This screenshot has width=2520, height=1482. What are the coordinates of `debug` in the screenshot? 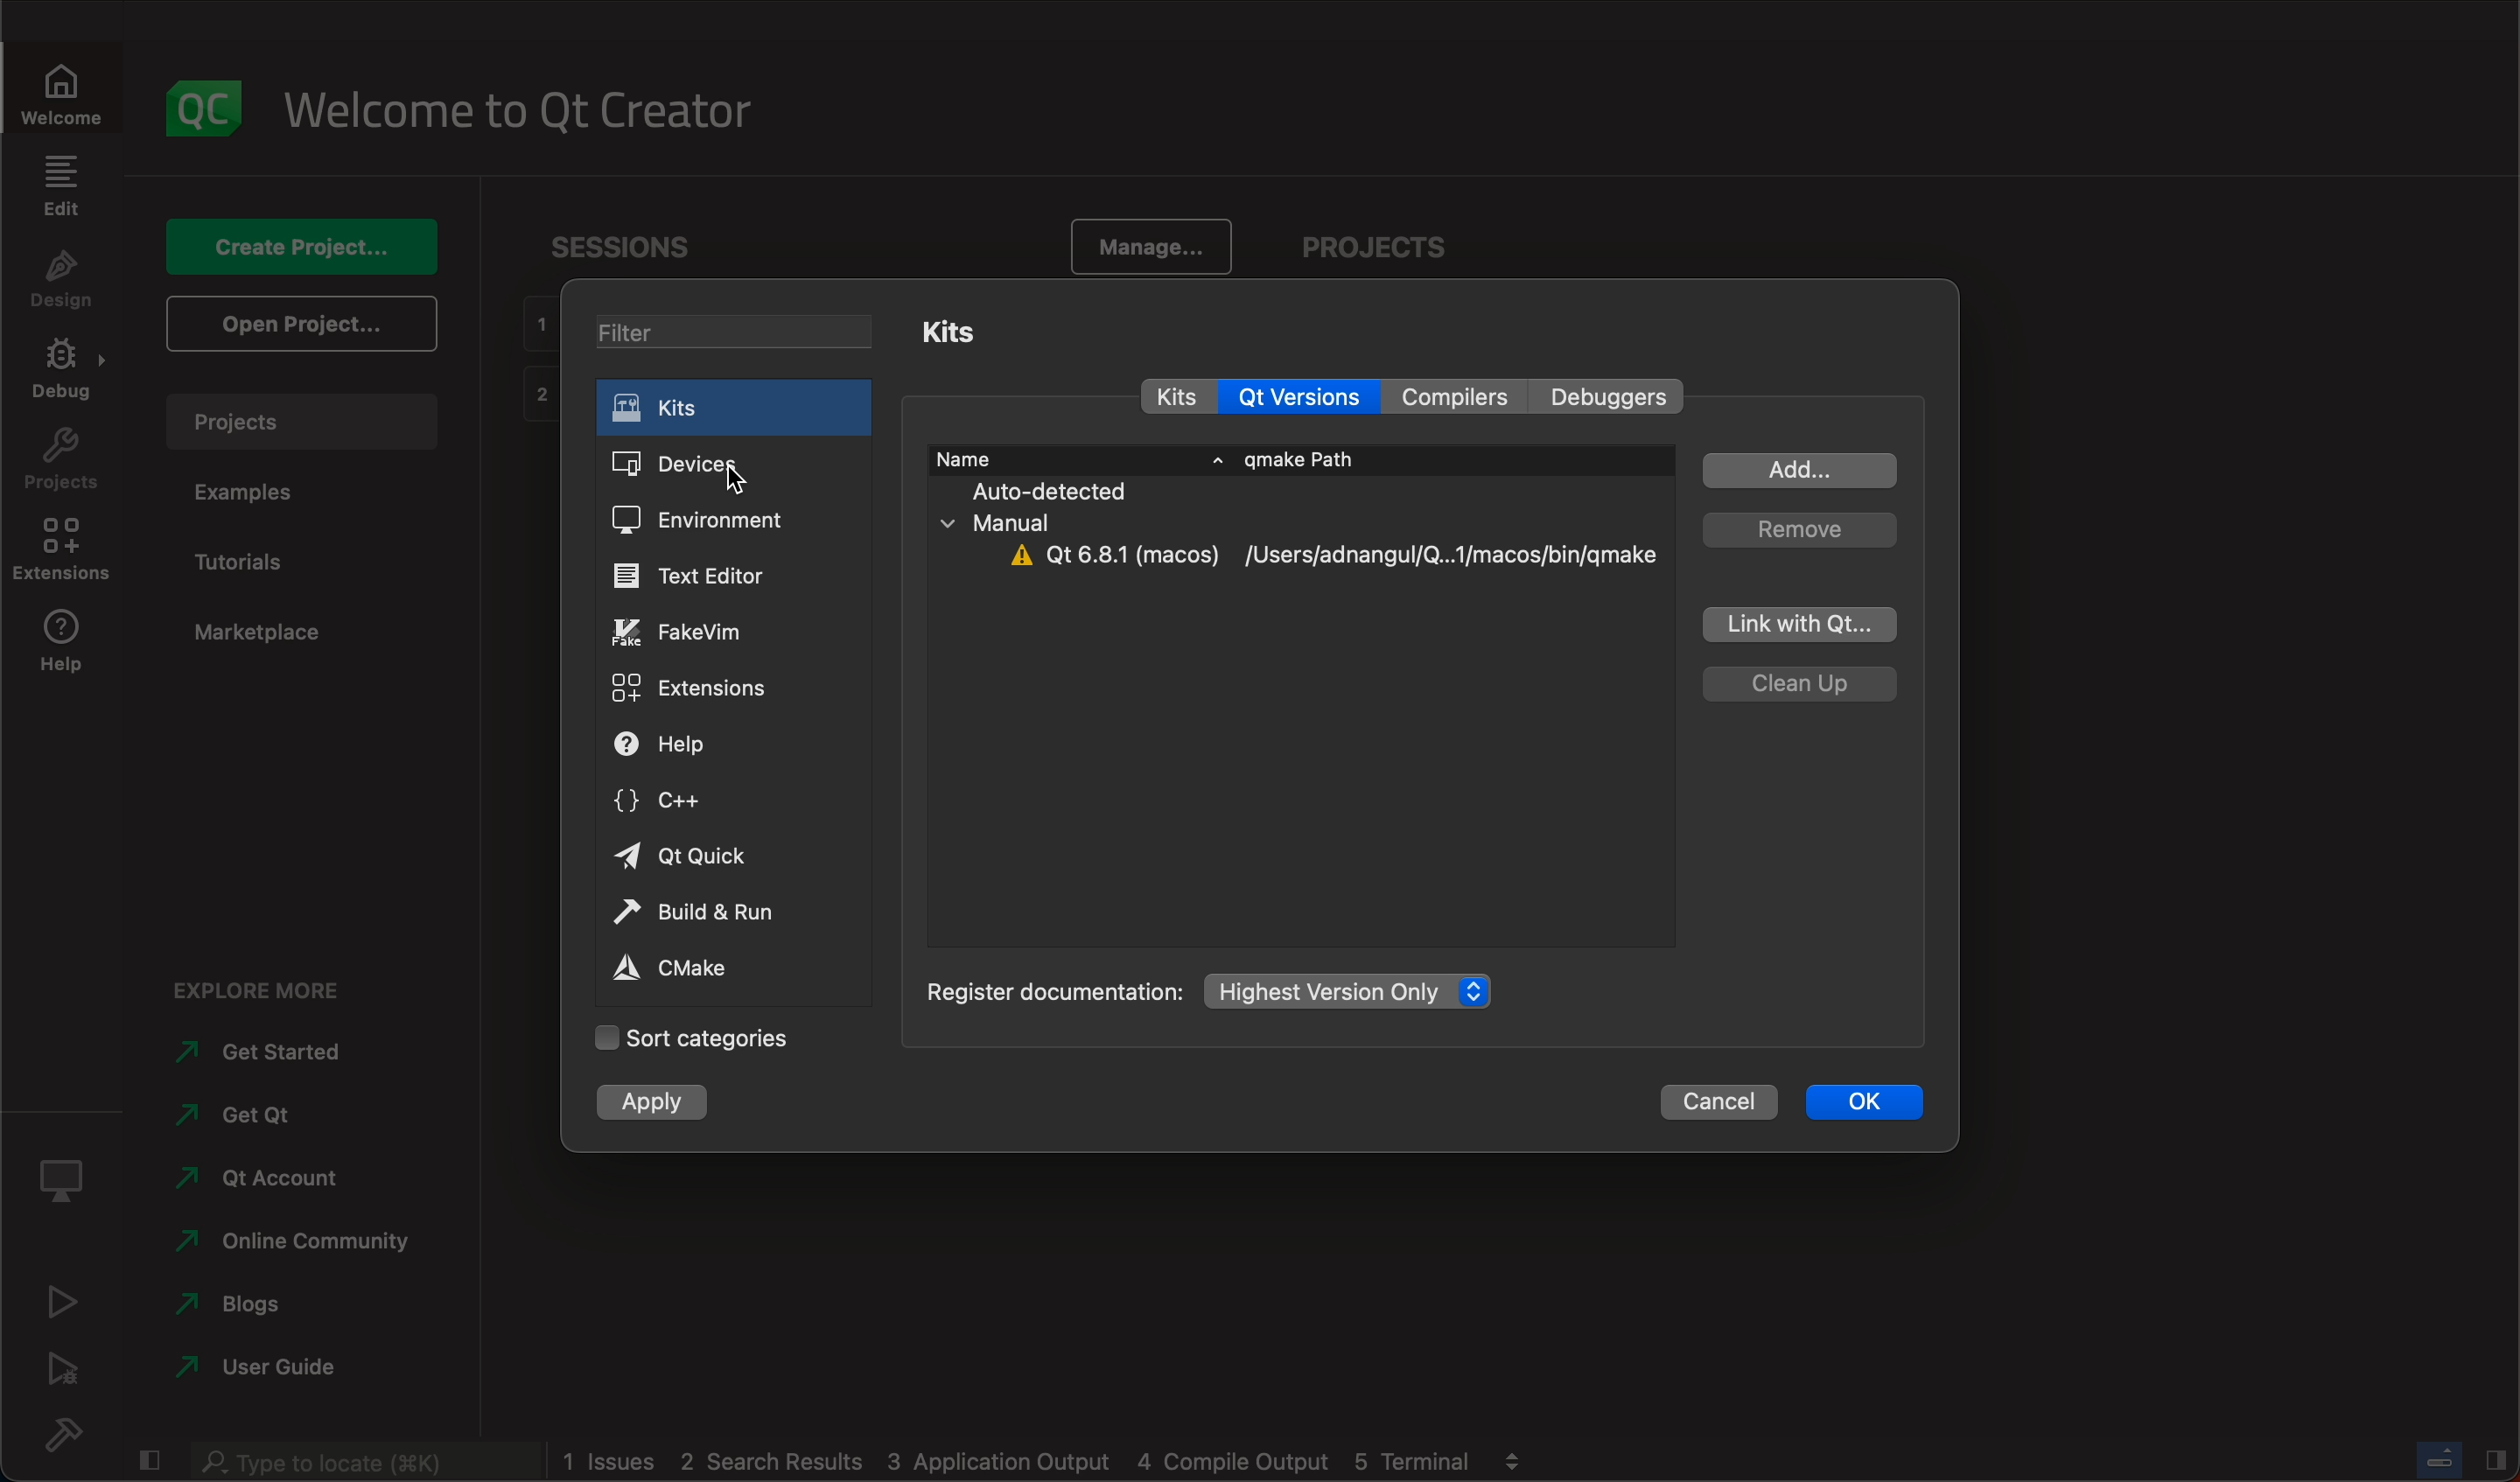 It's located at (59, 1374).